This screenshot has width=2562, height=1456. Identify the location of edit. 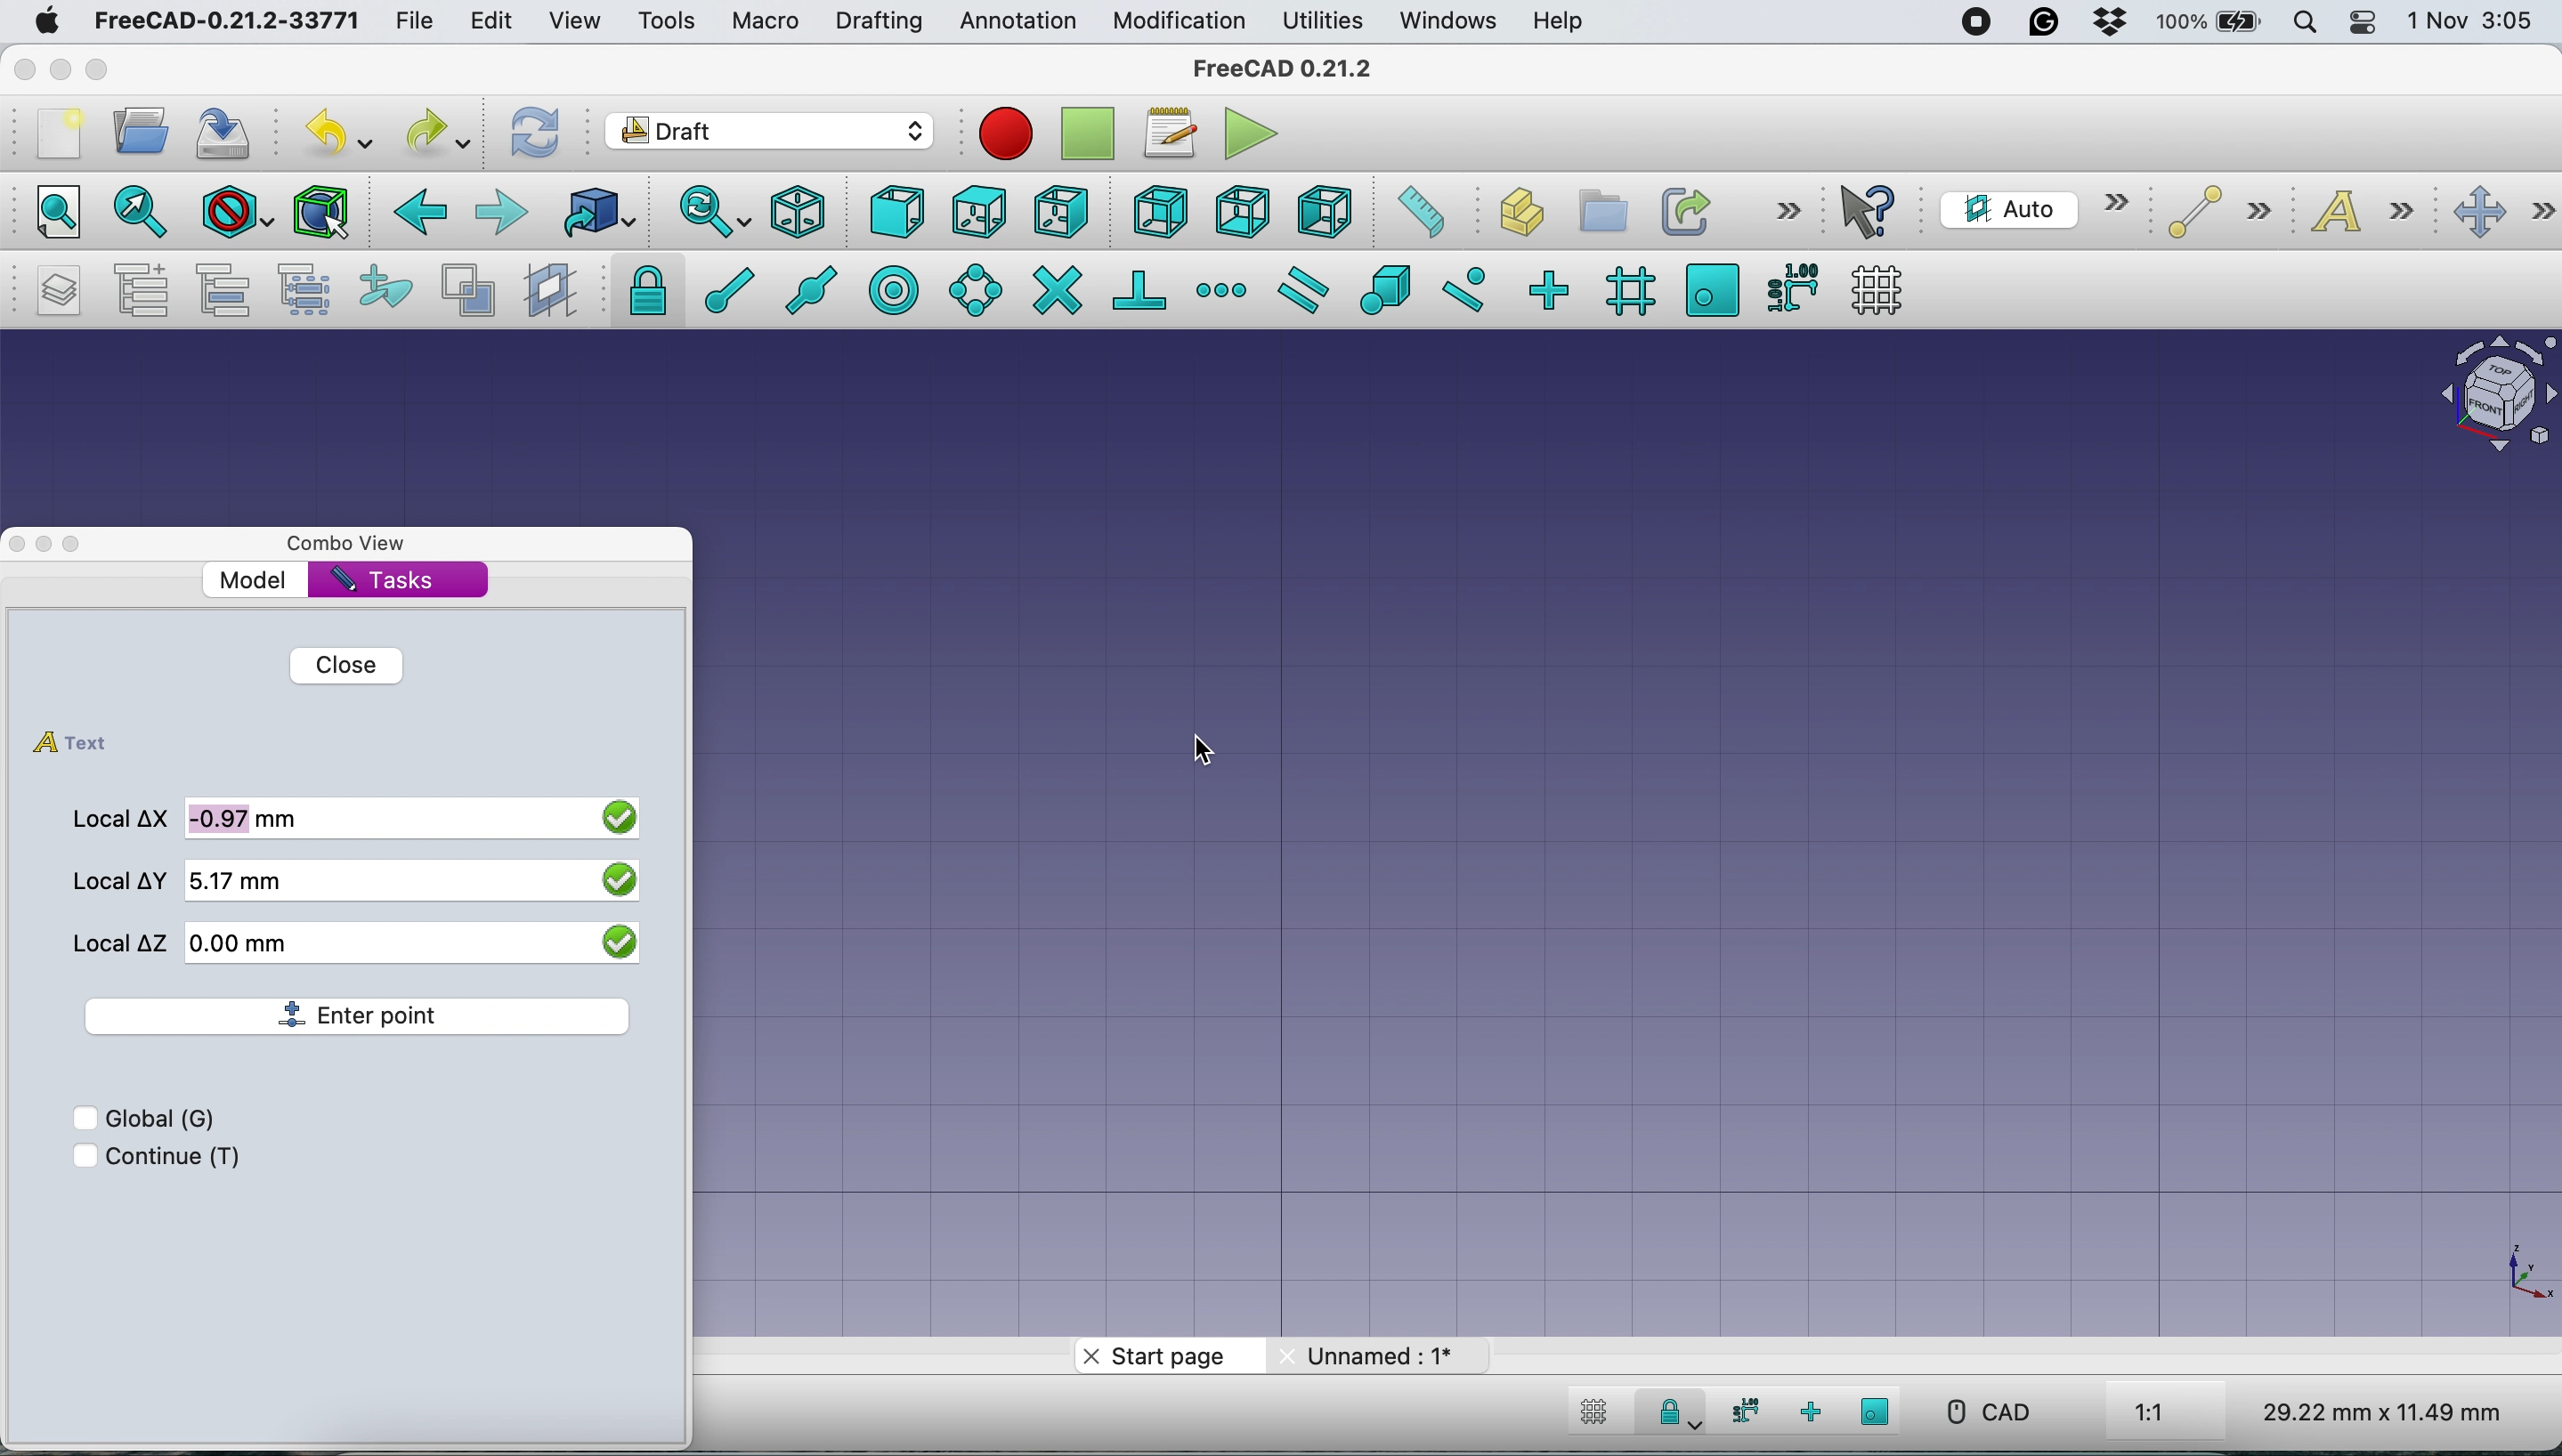
(492, 20).